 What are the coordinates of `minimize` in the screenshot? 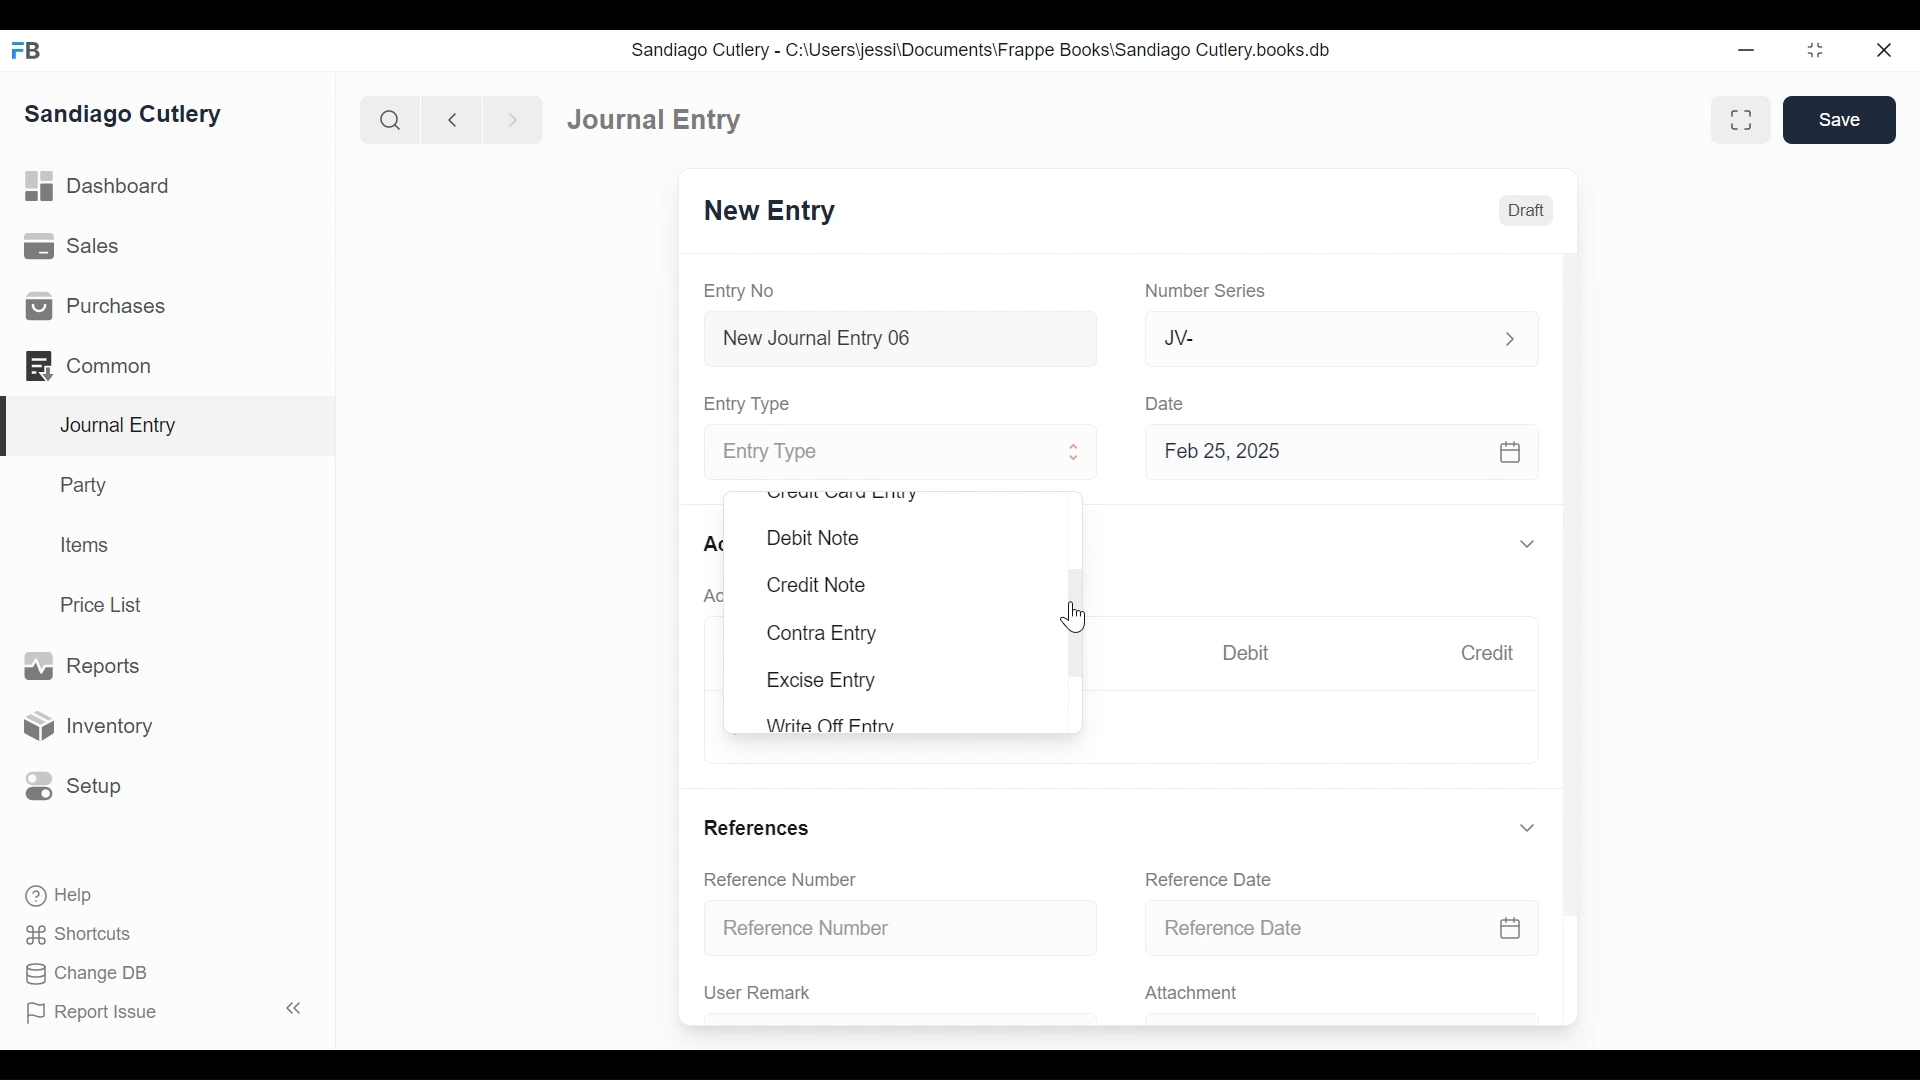 It's located at (1747, 49).